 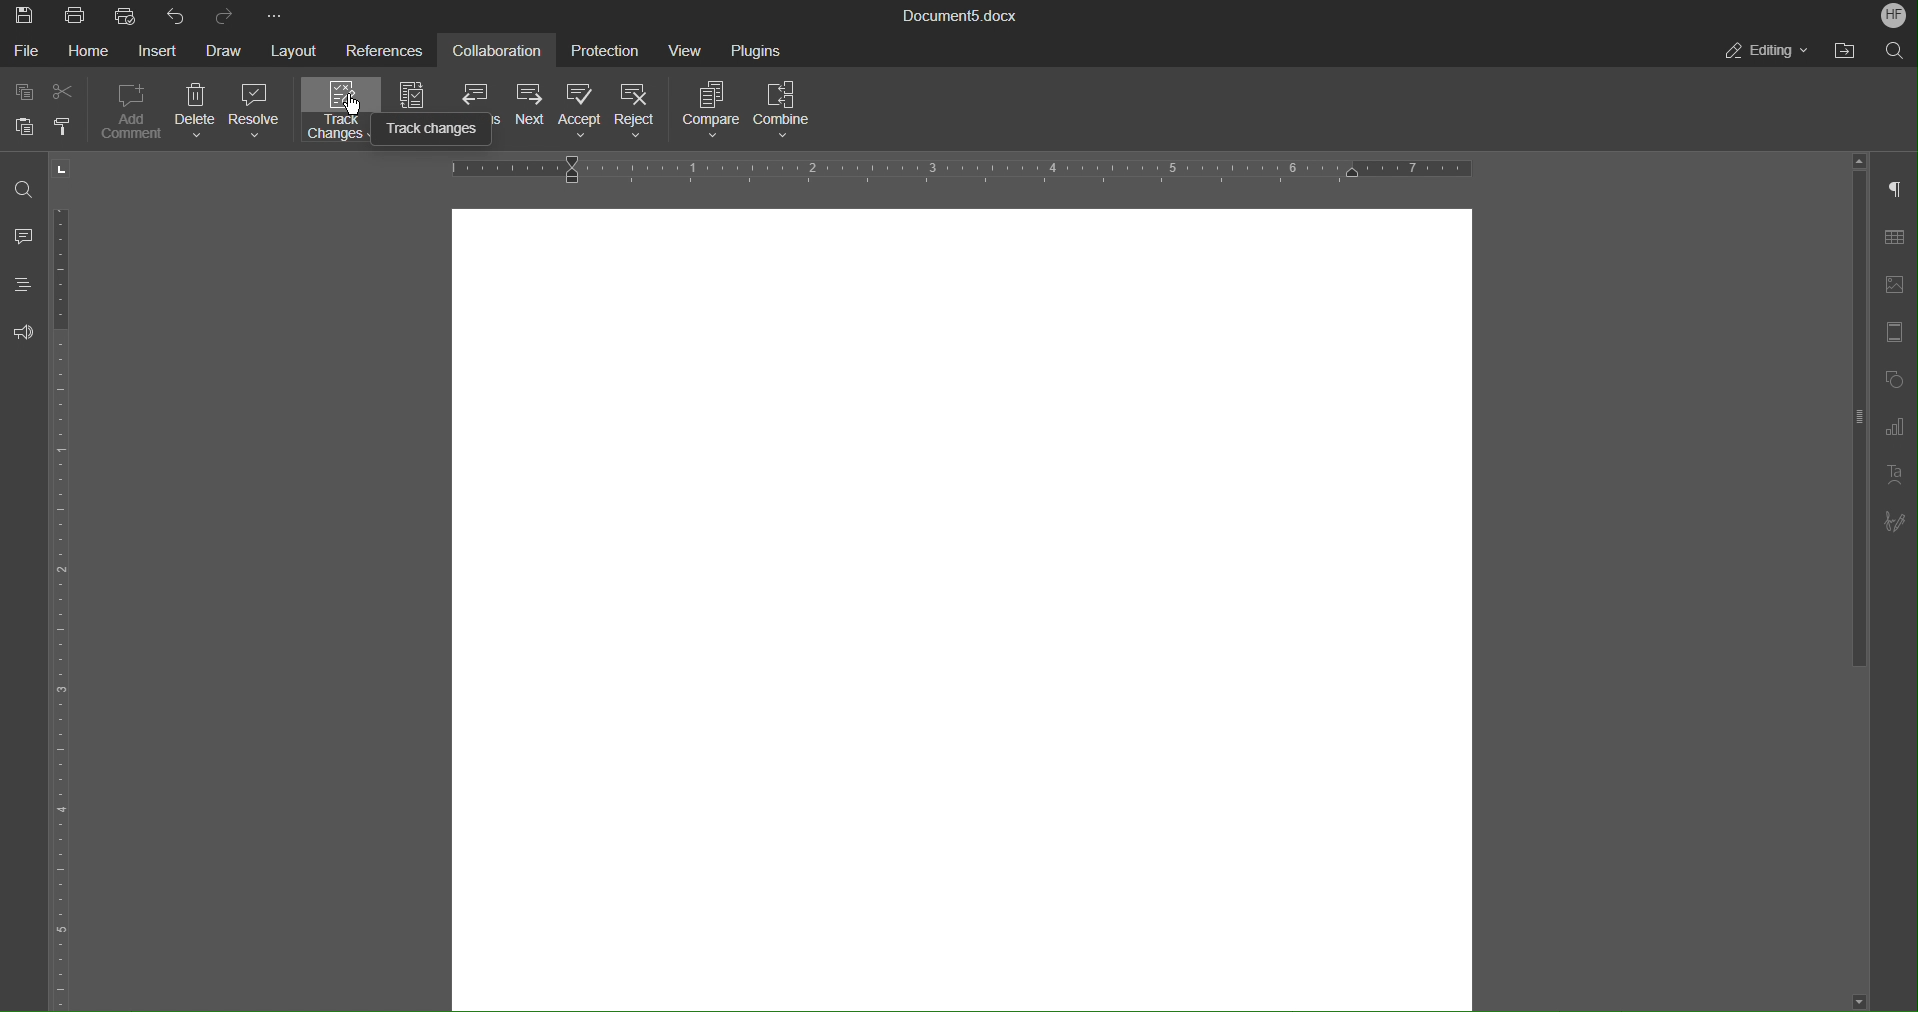 I want to click on Table Settings, so click(x=1892, y=239).